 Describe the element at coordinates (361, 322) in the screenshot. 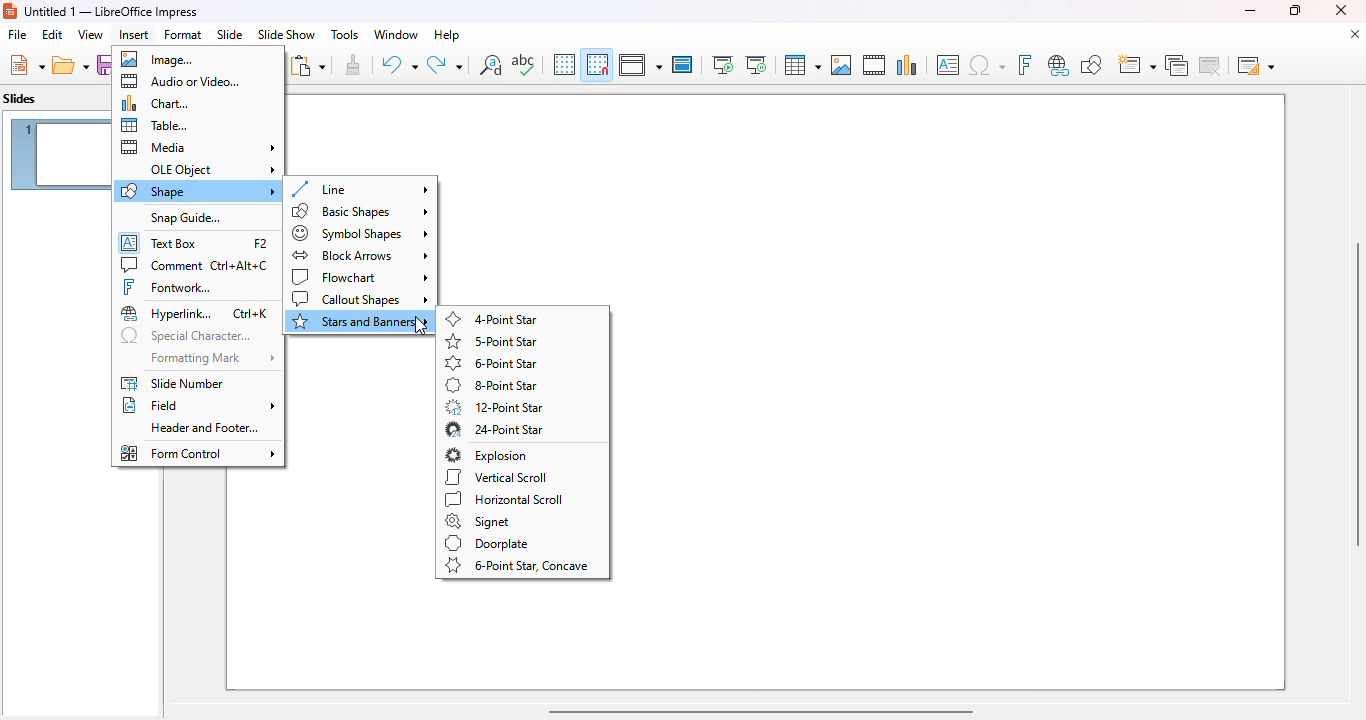

I see `stars and banners` at that location.